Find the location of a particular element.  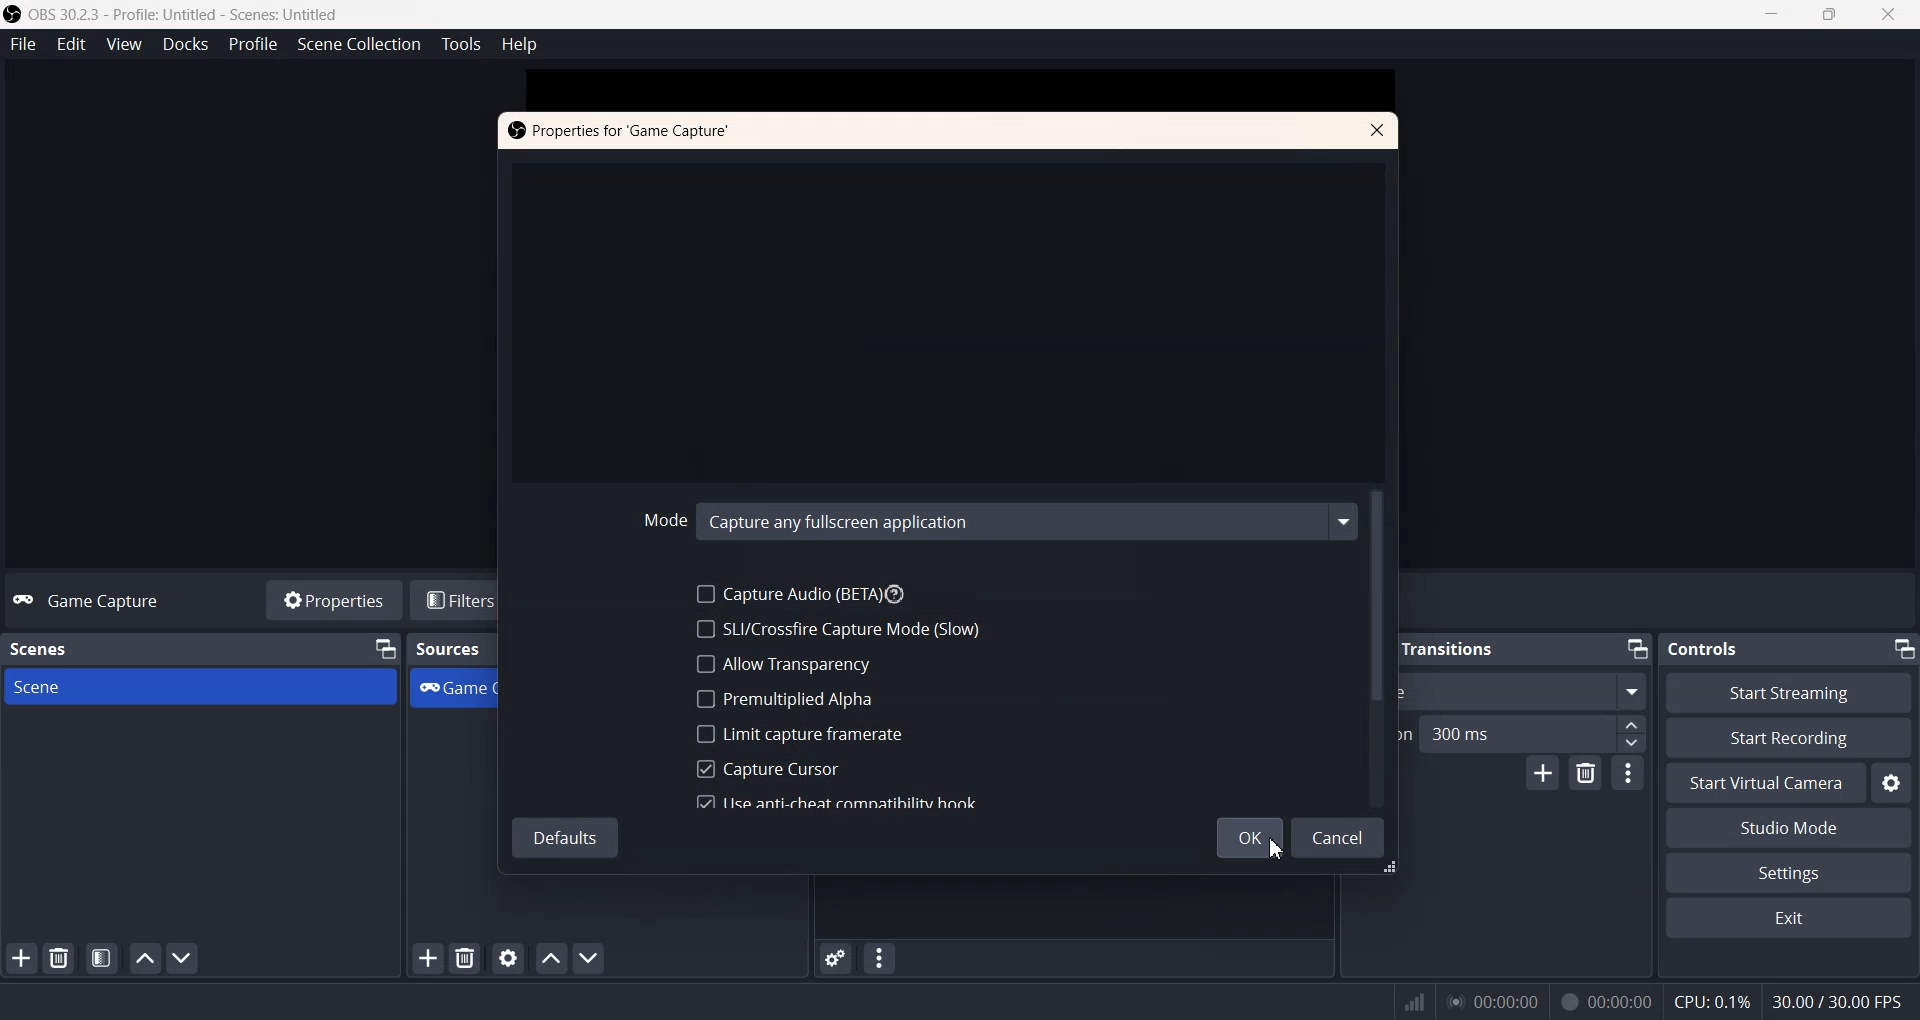

Edit is located at coordinates (73, 43).